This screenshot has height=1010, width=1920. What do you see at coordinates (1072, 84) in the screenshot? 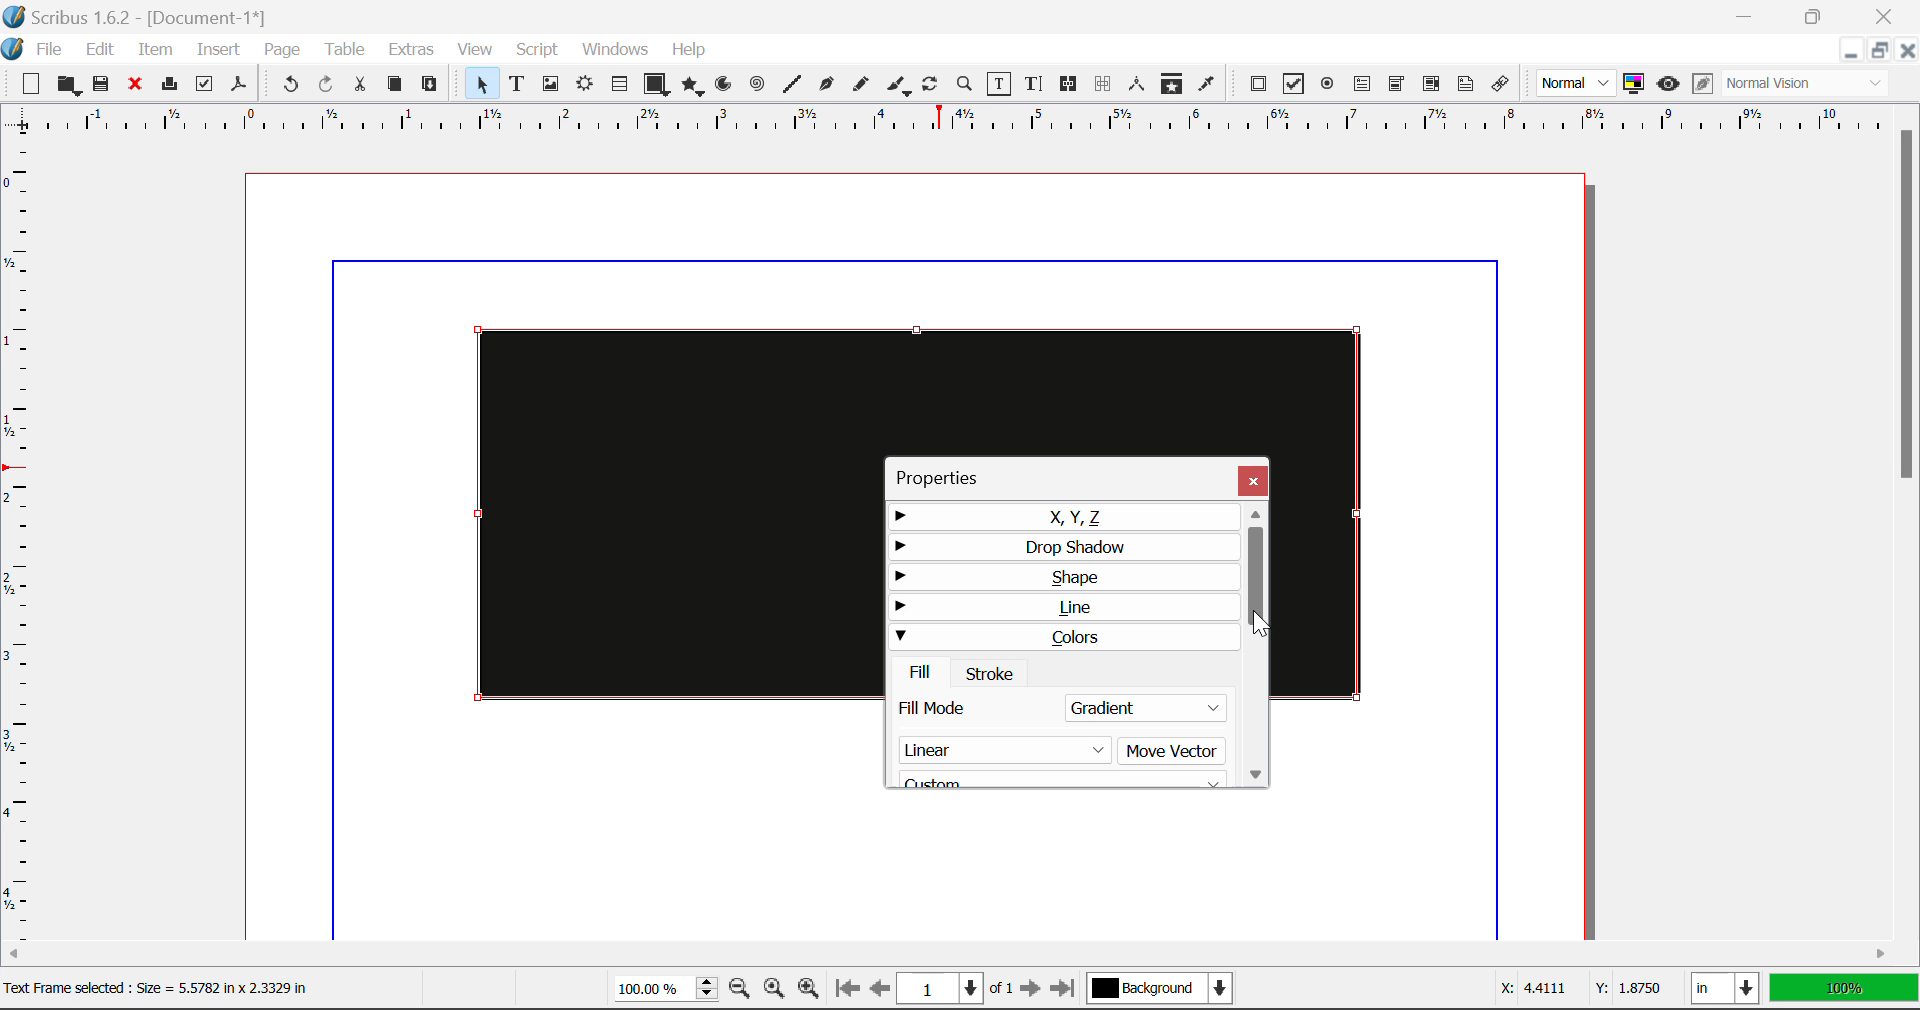
I see `Link Frames` at bounding box center [1072, 84].